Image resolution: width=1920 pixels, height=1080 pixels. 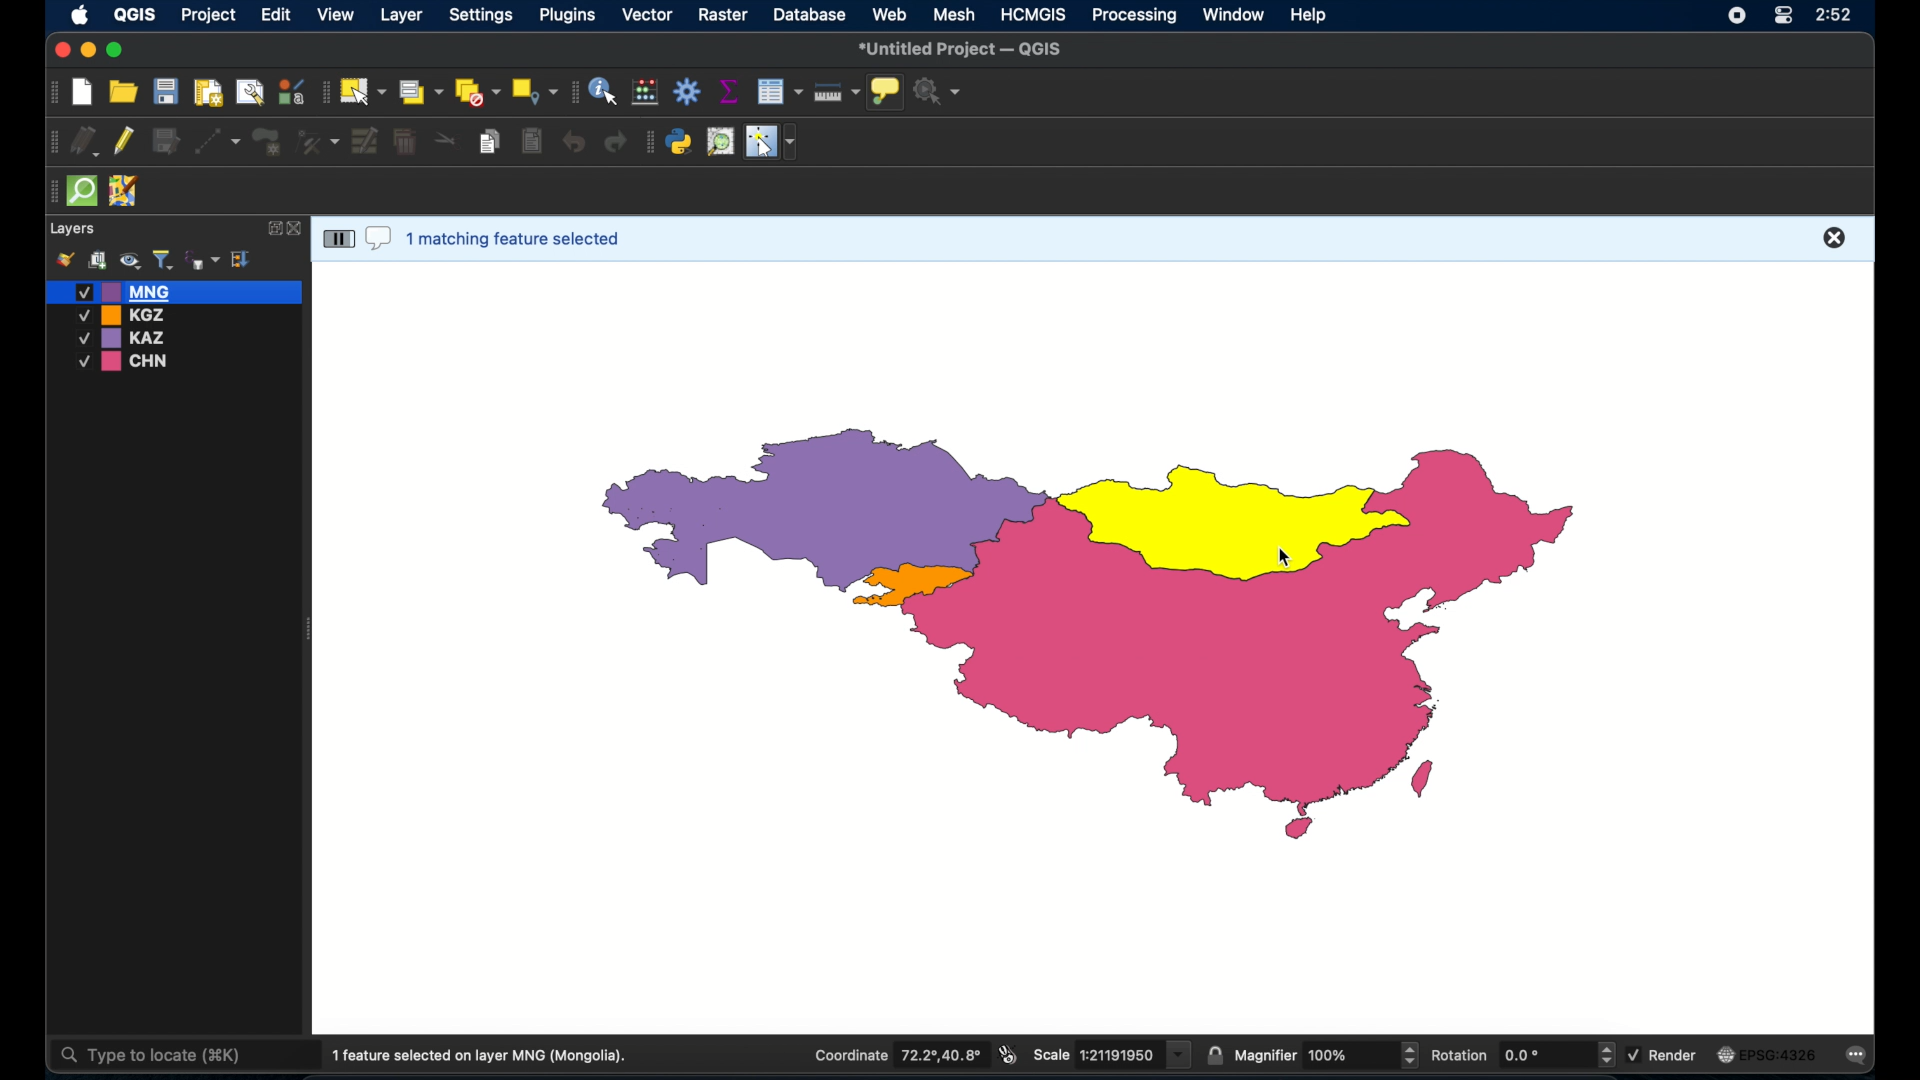 I want to click on 1 matching feature selected, so click(x=518, y=236).